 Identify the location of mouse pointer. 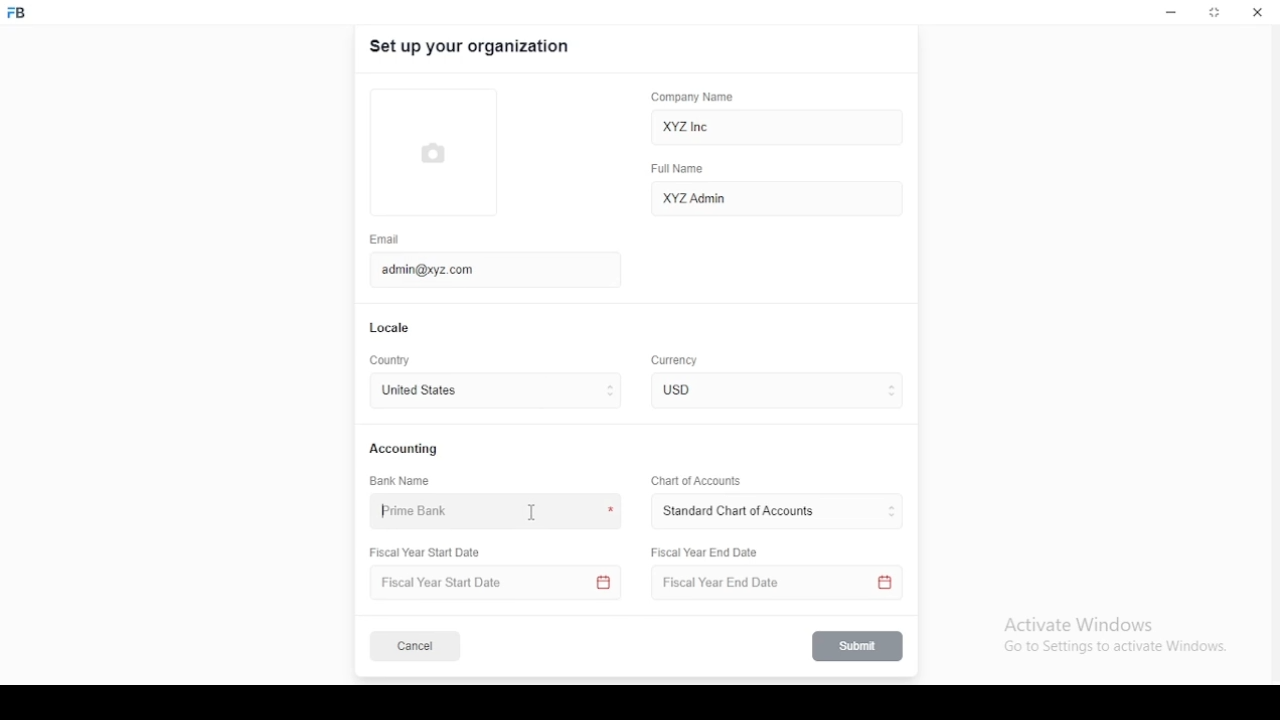
(534, 513).